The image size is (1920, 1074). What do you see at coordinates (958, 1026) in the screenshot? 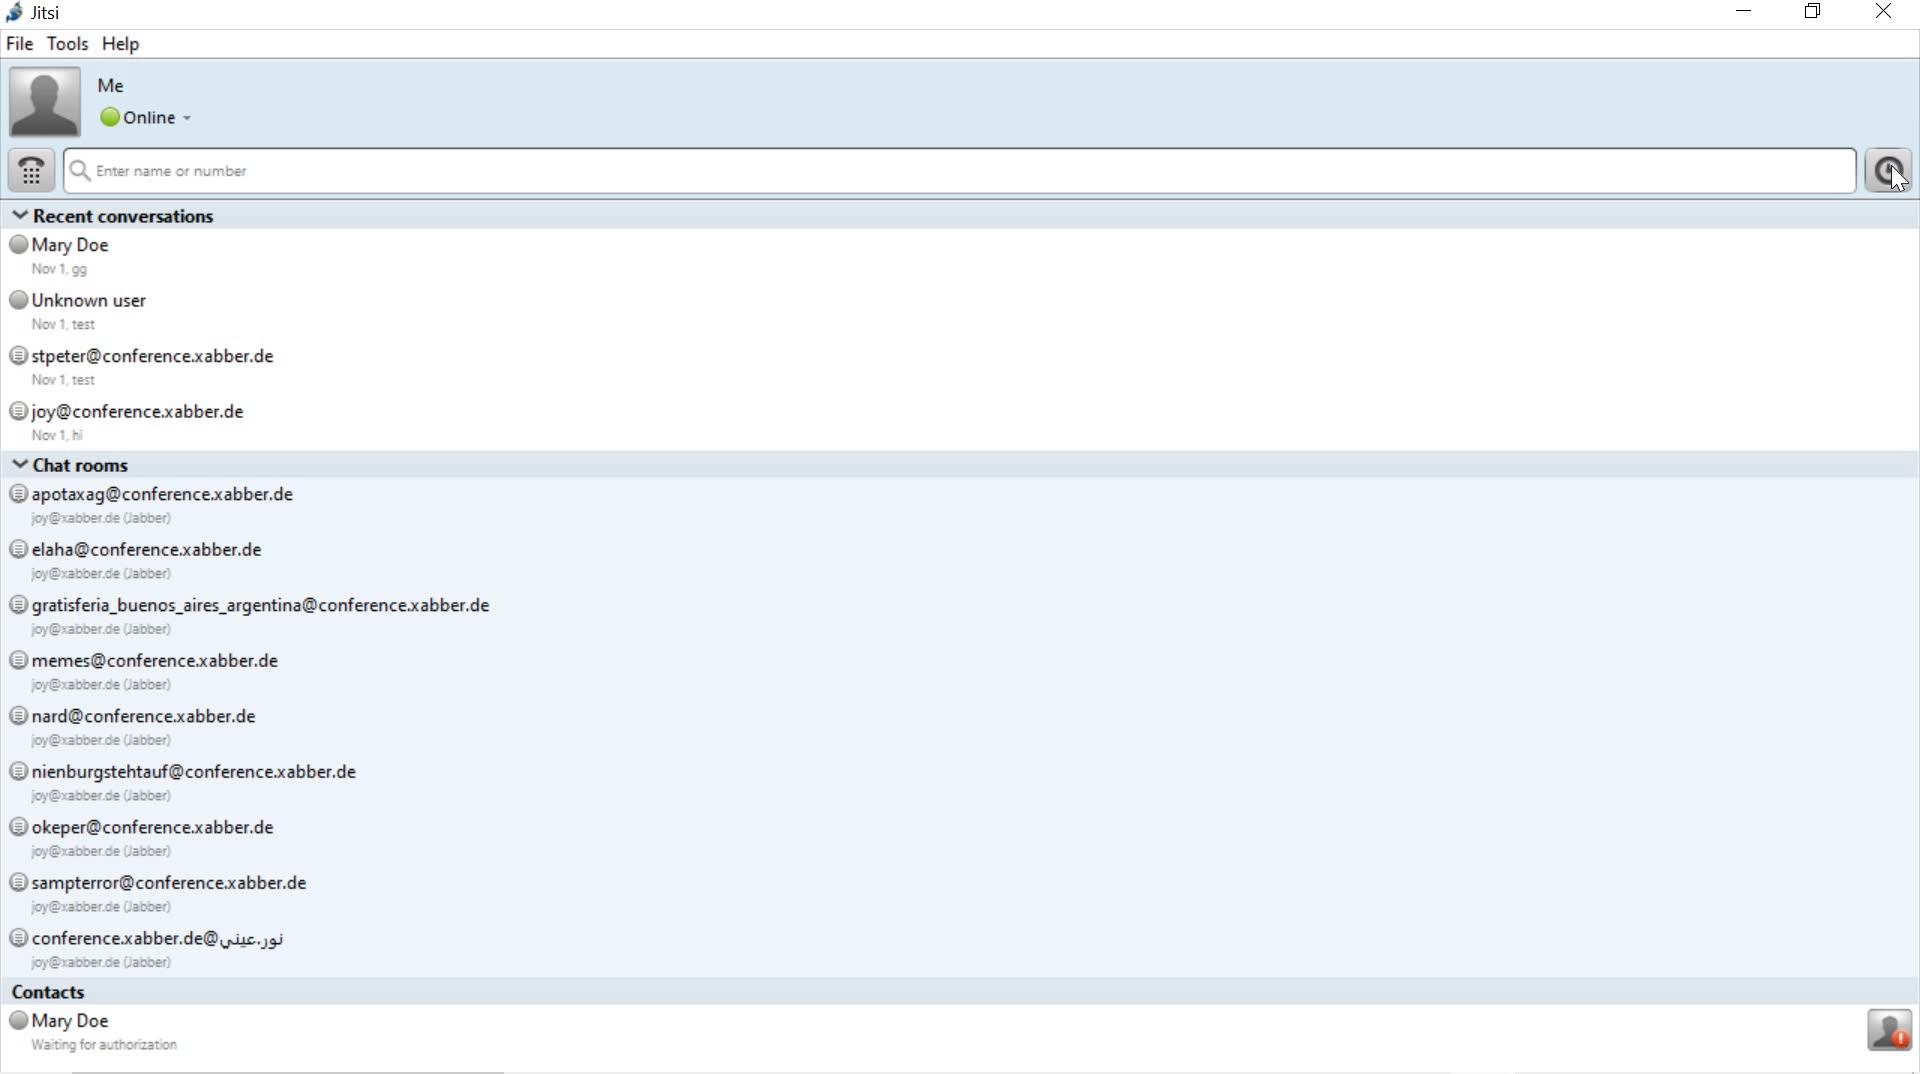
I see `recent call` at bounding box center [958, 1026].